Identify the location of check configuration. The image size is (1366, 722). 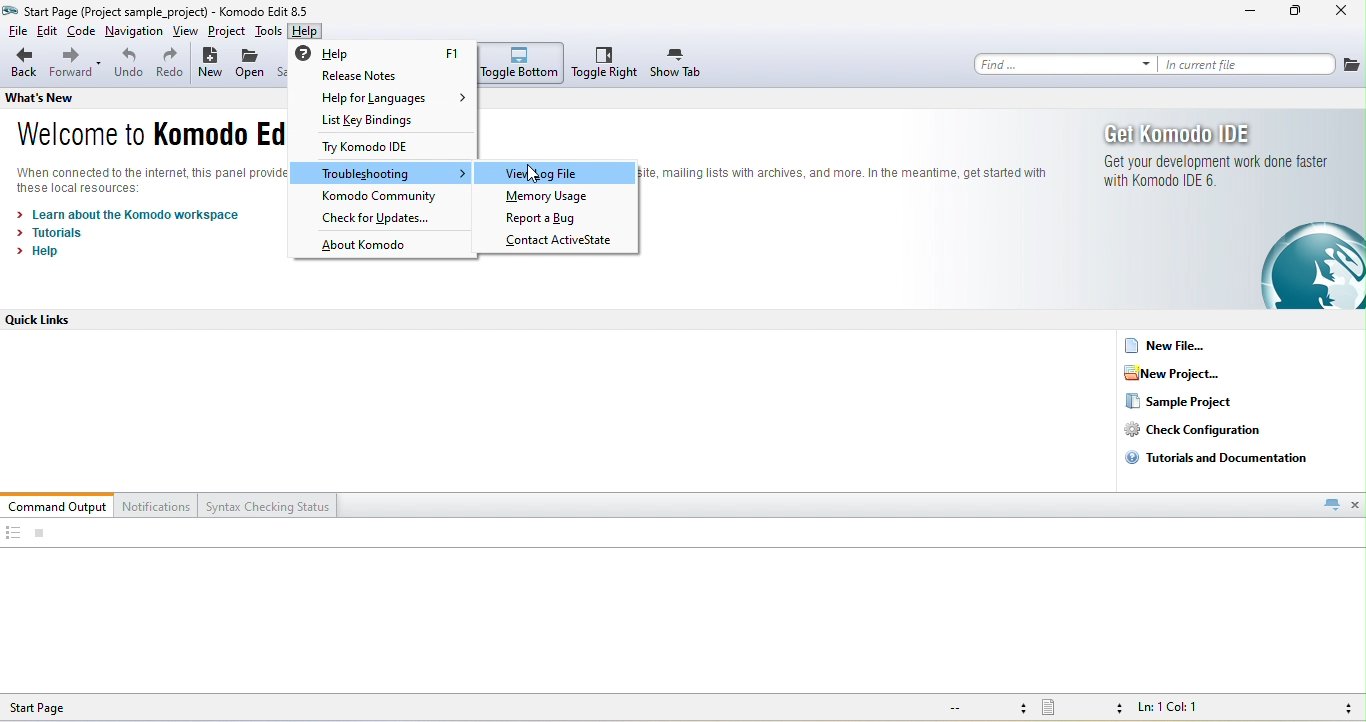
(1208, 430).